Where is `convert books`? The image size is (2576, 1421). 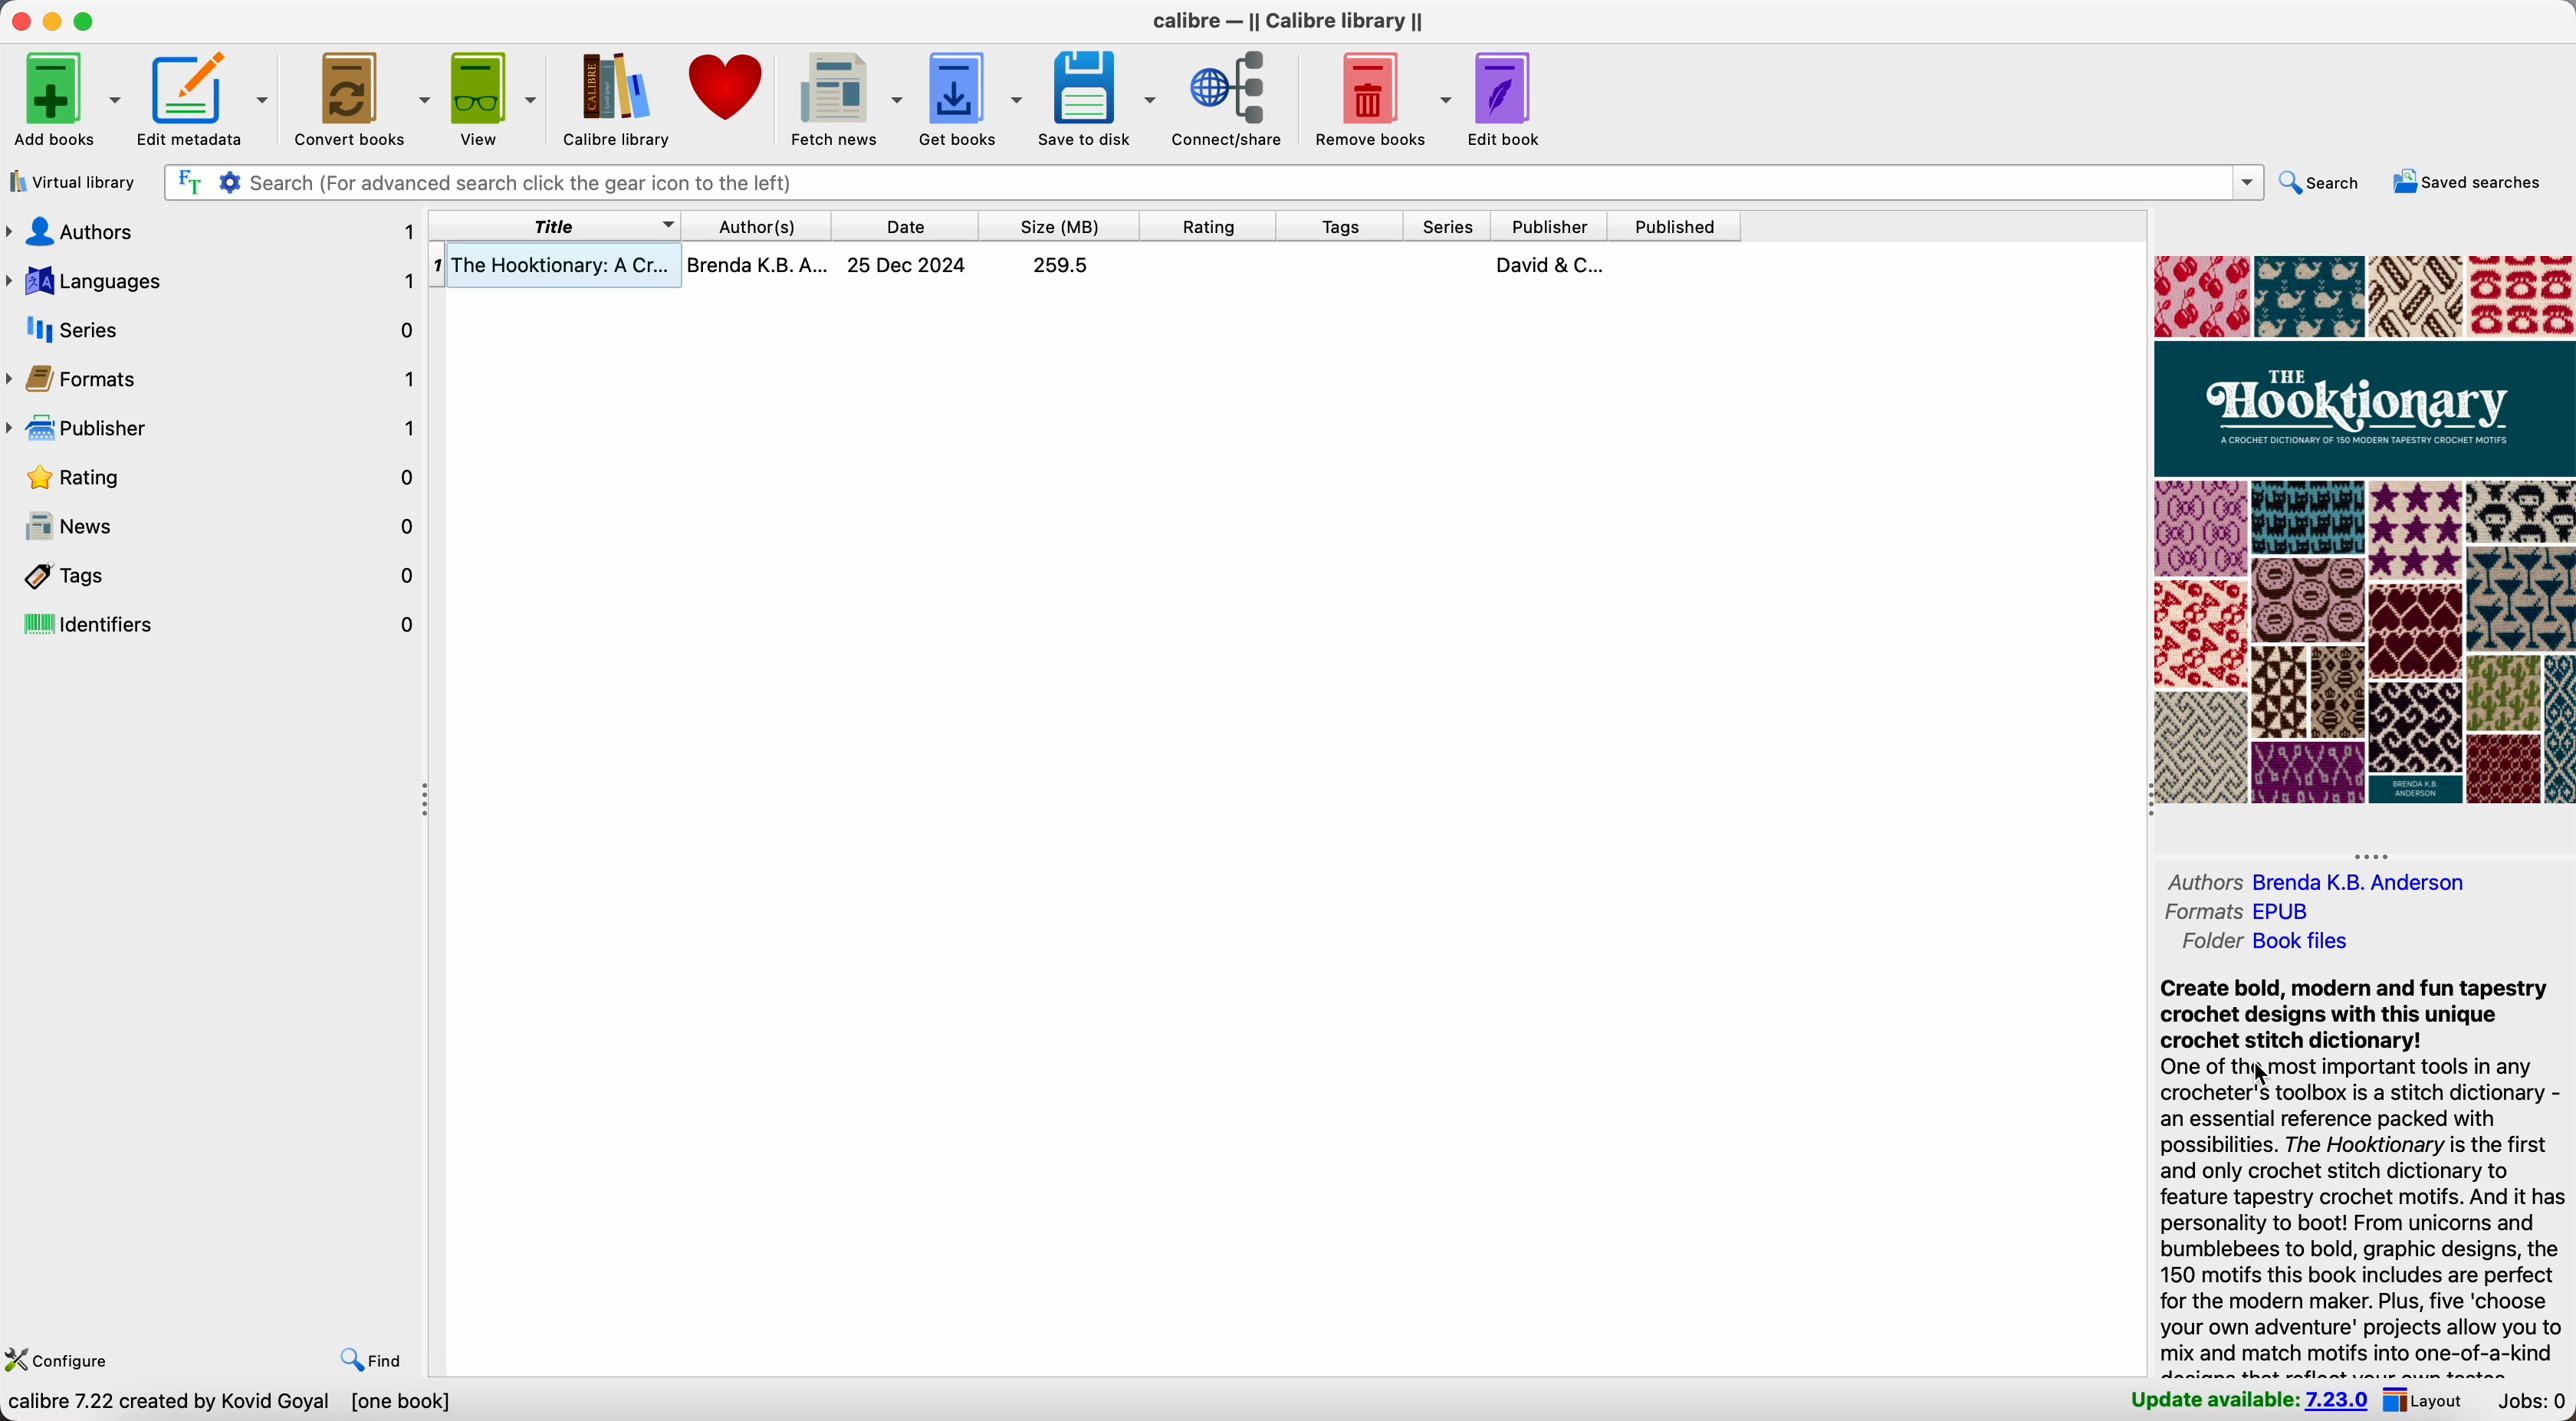
convert books is located at coordinates (359, 97).